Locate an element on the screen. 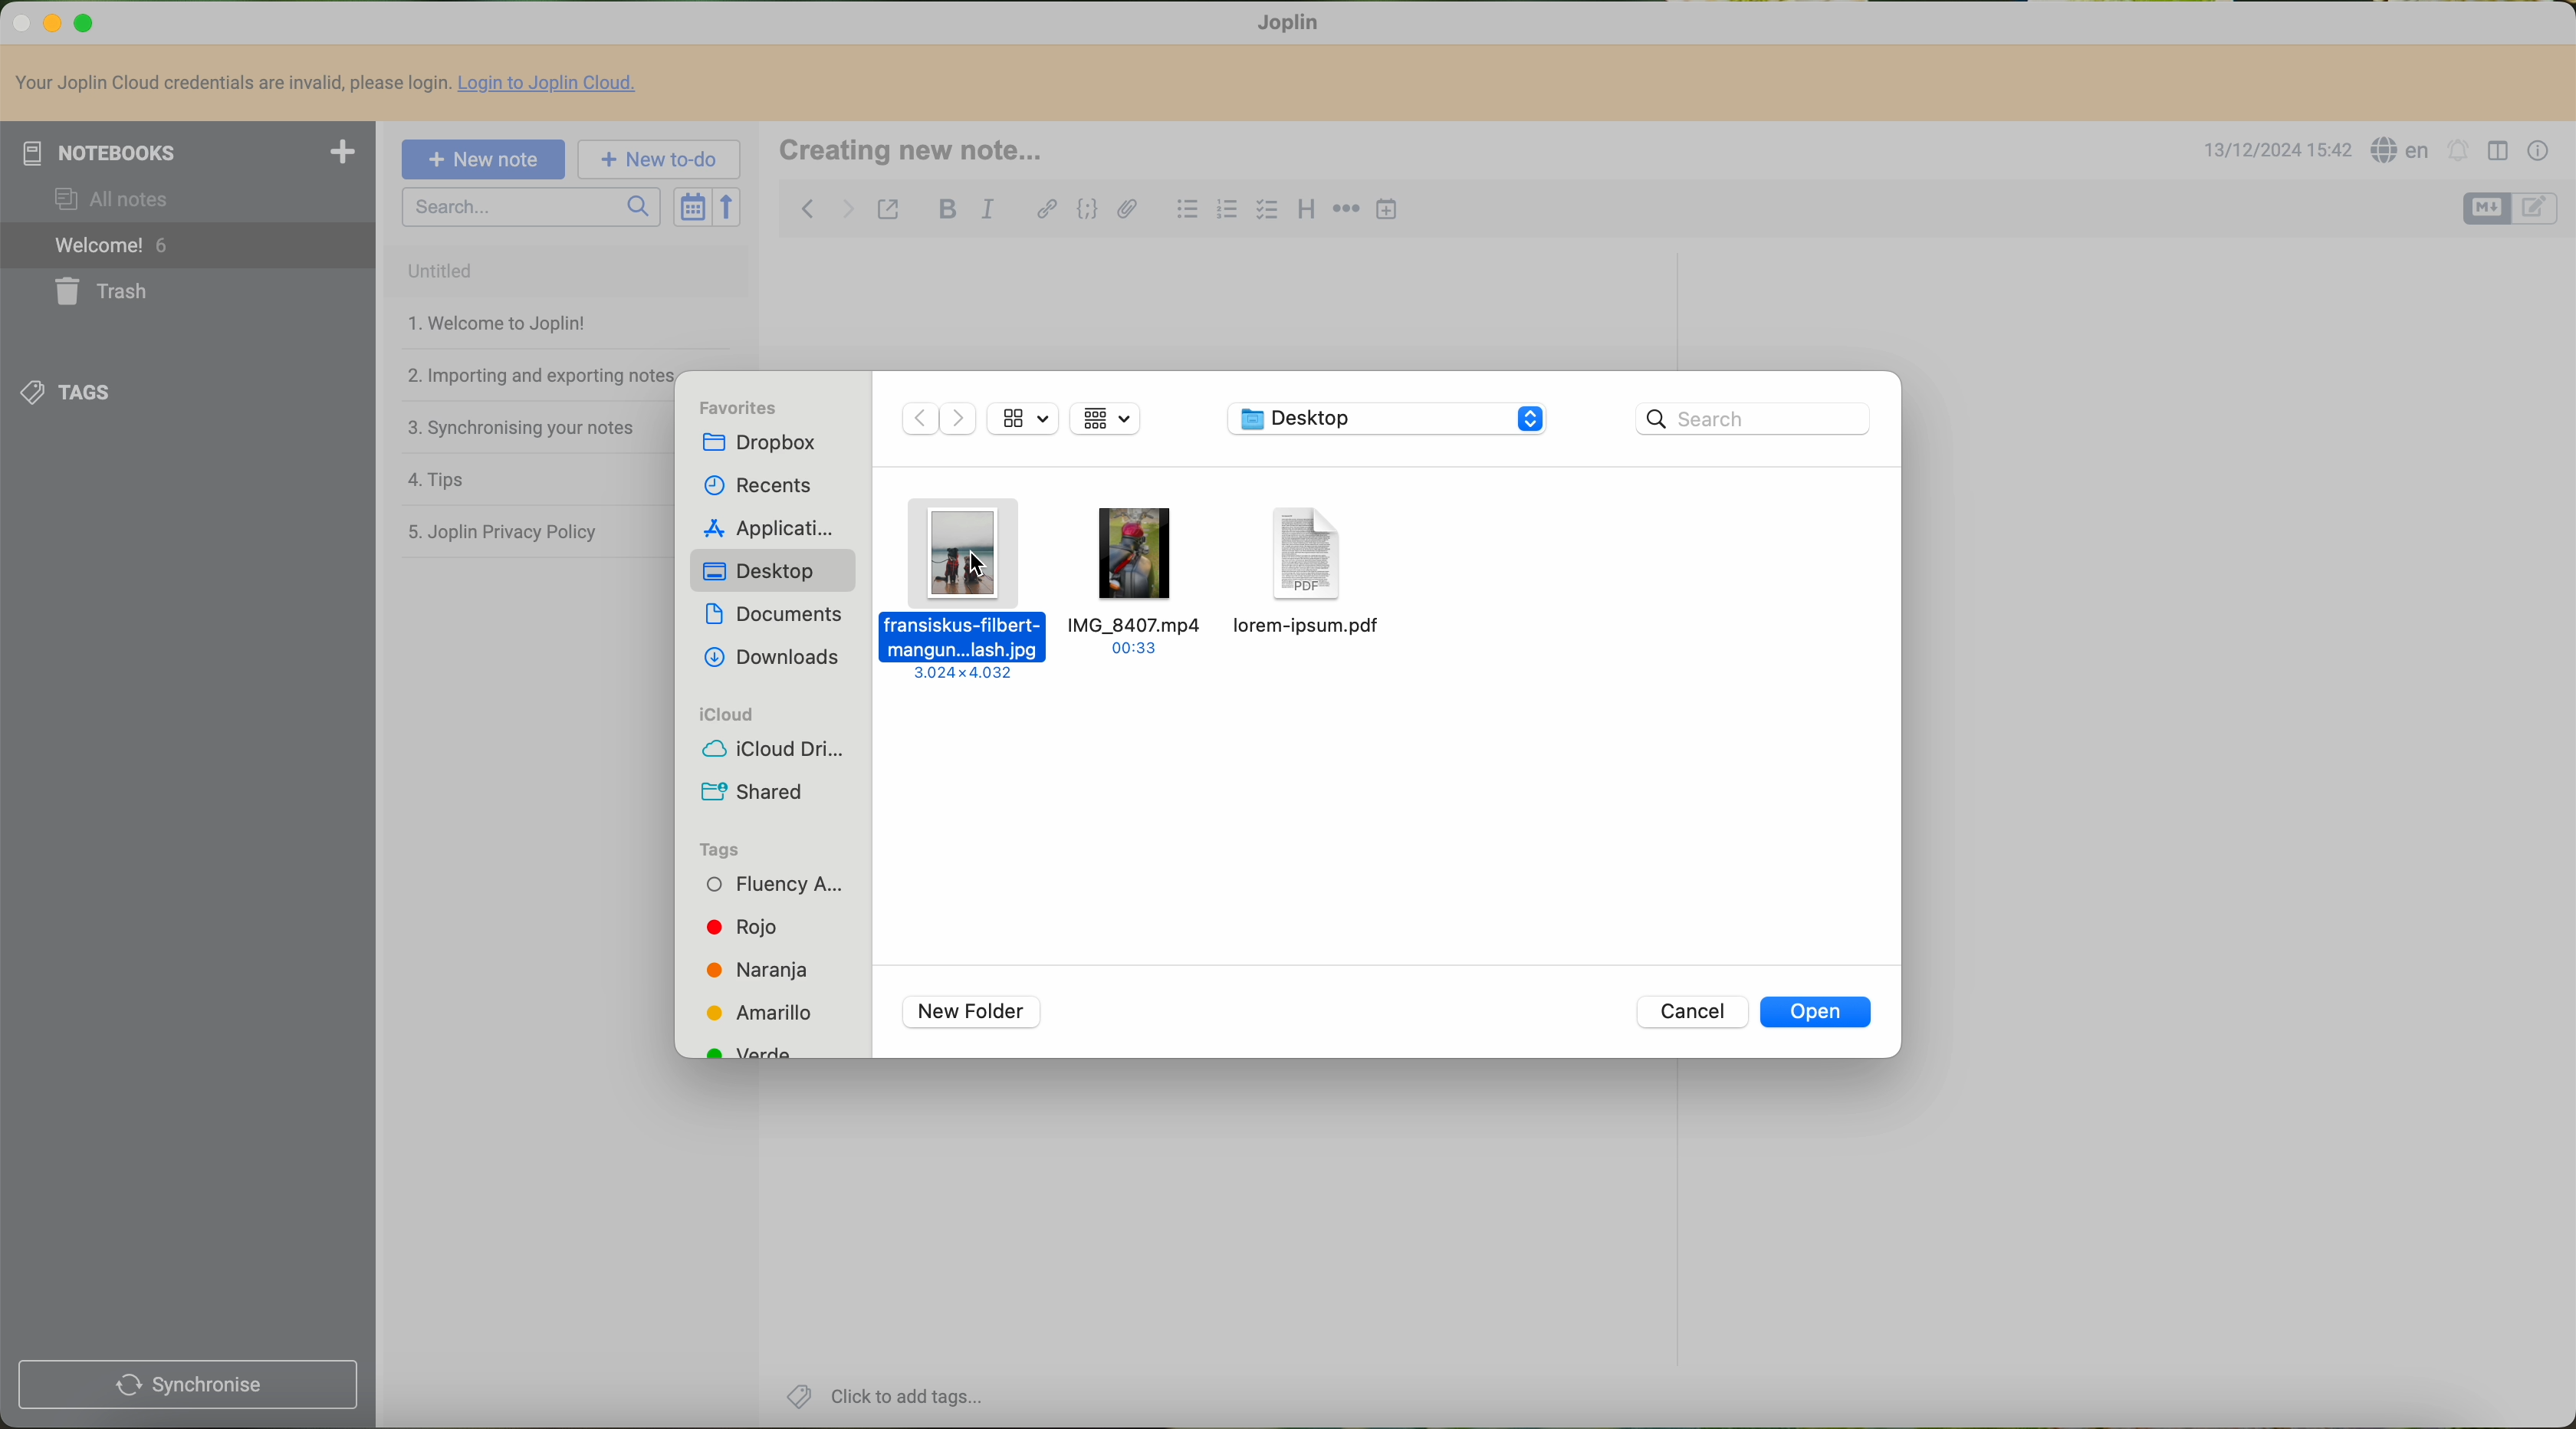  bulleted list is located at coordinates (1188, 213).